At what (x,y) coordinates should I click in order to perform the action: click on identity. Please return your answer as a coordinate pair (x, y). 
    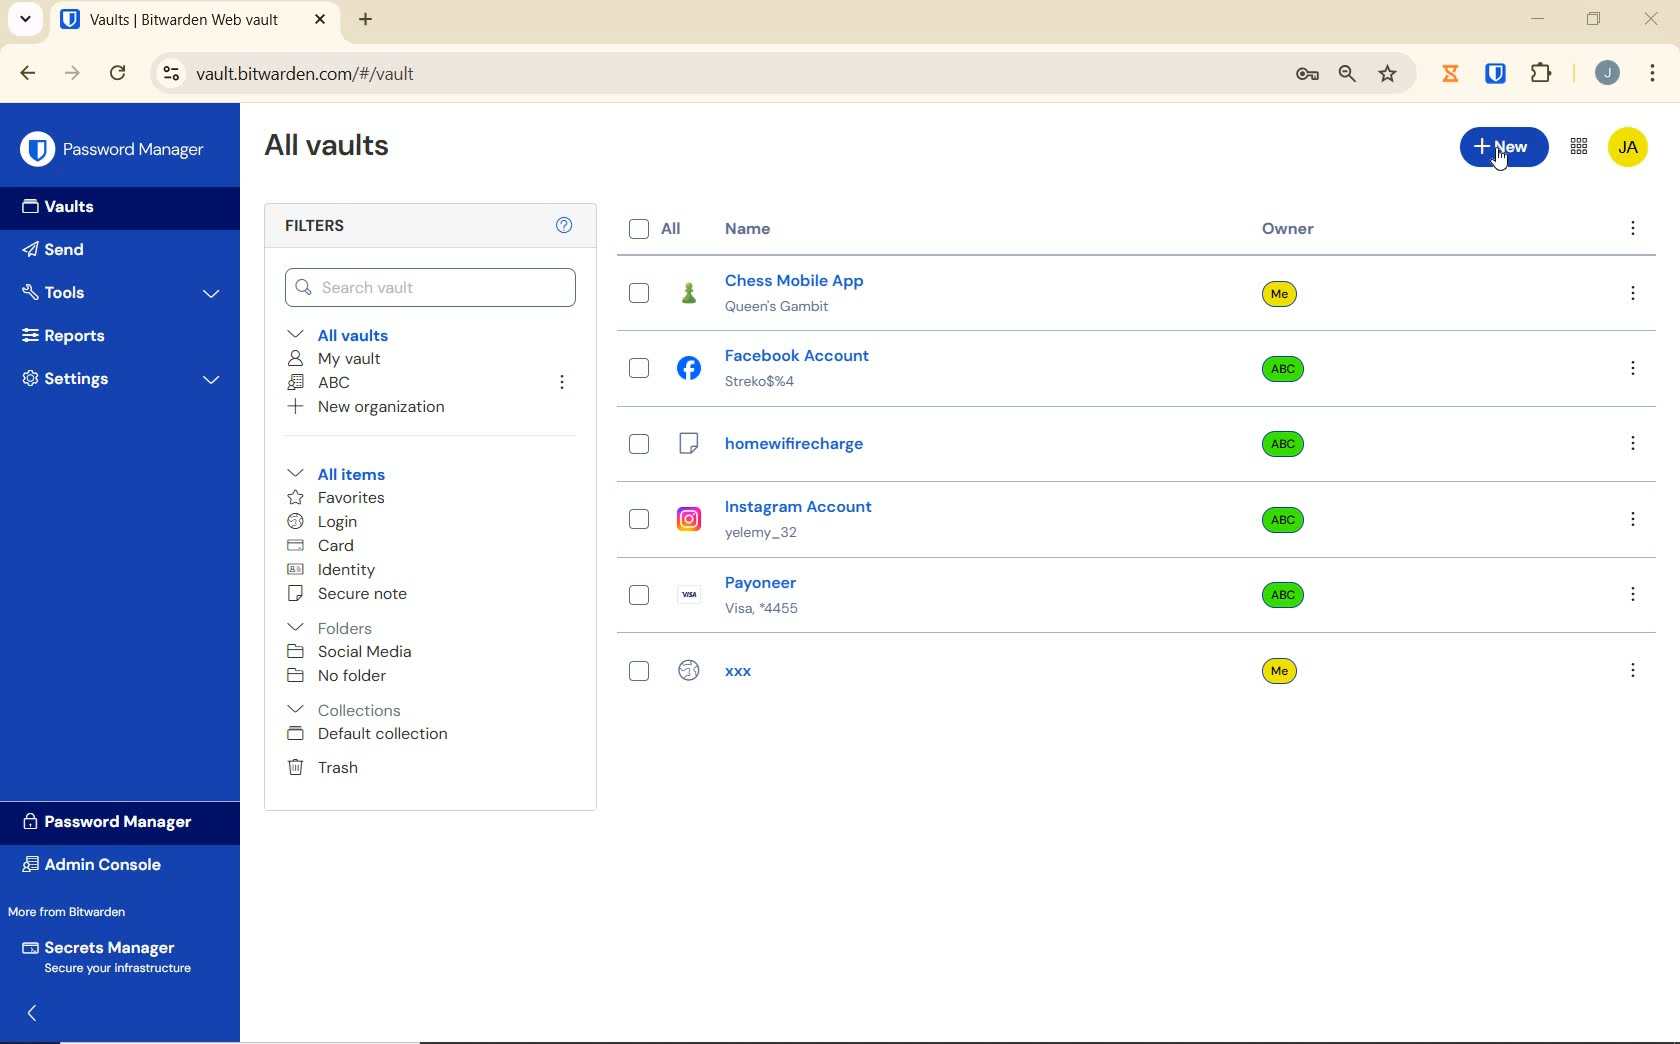
    Looking at the image, I should click on (344, 570).